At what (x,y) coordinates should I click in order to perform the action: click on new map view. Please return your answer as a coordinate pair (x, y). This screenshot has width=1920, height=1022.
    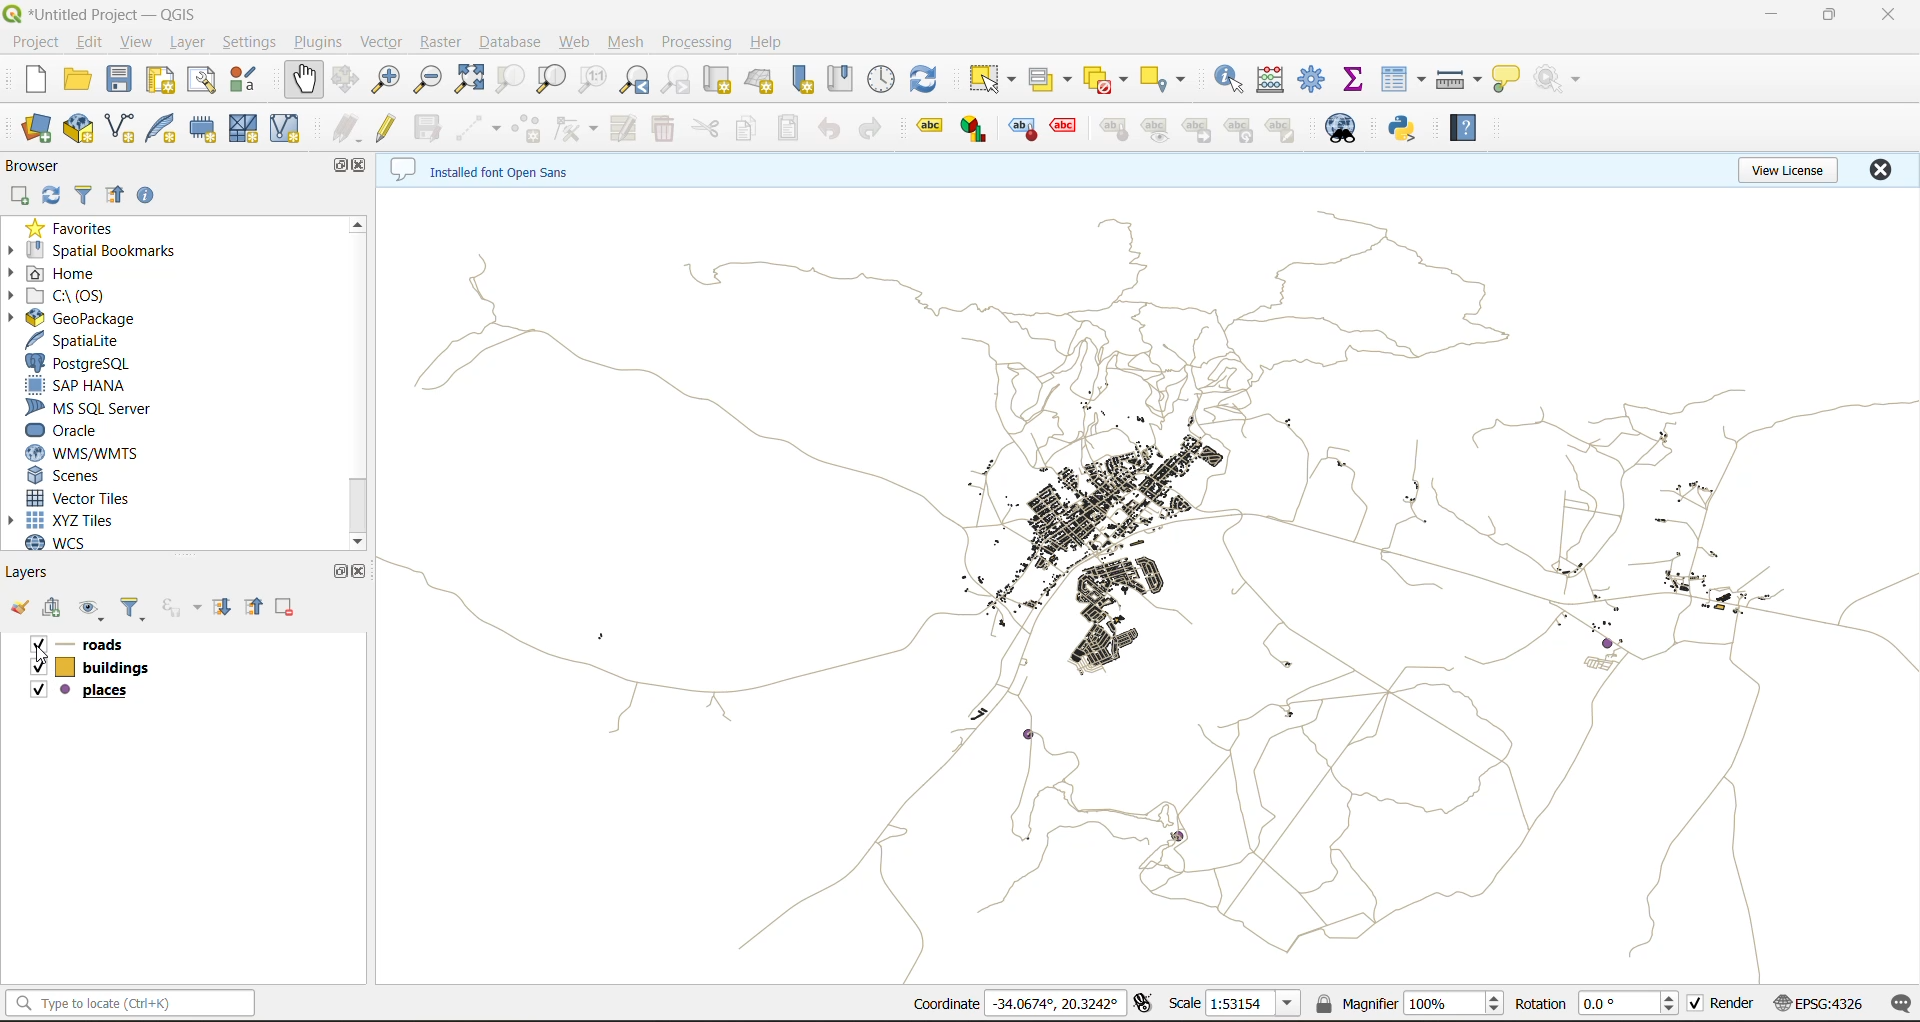
    Looking at the image, I should click on (718, 80).